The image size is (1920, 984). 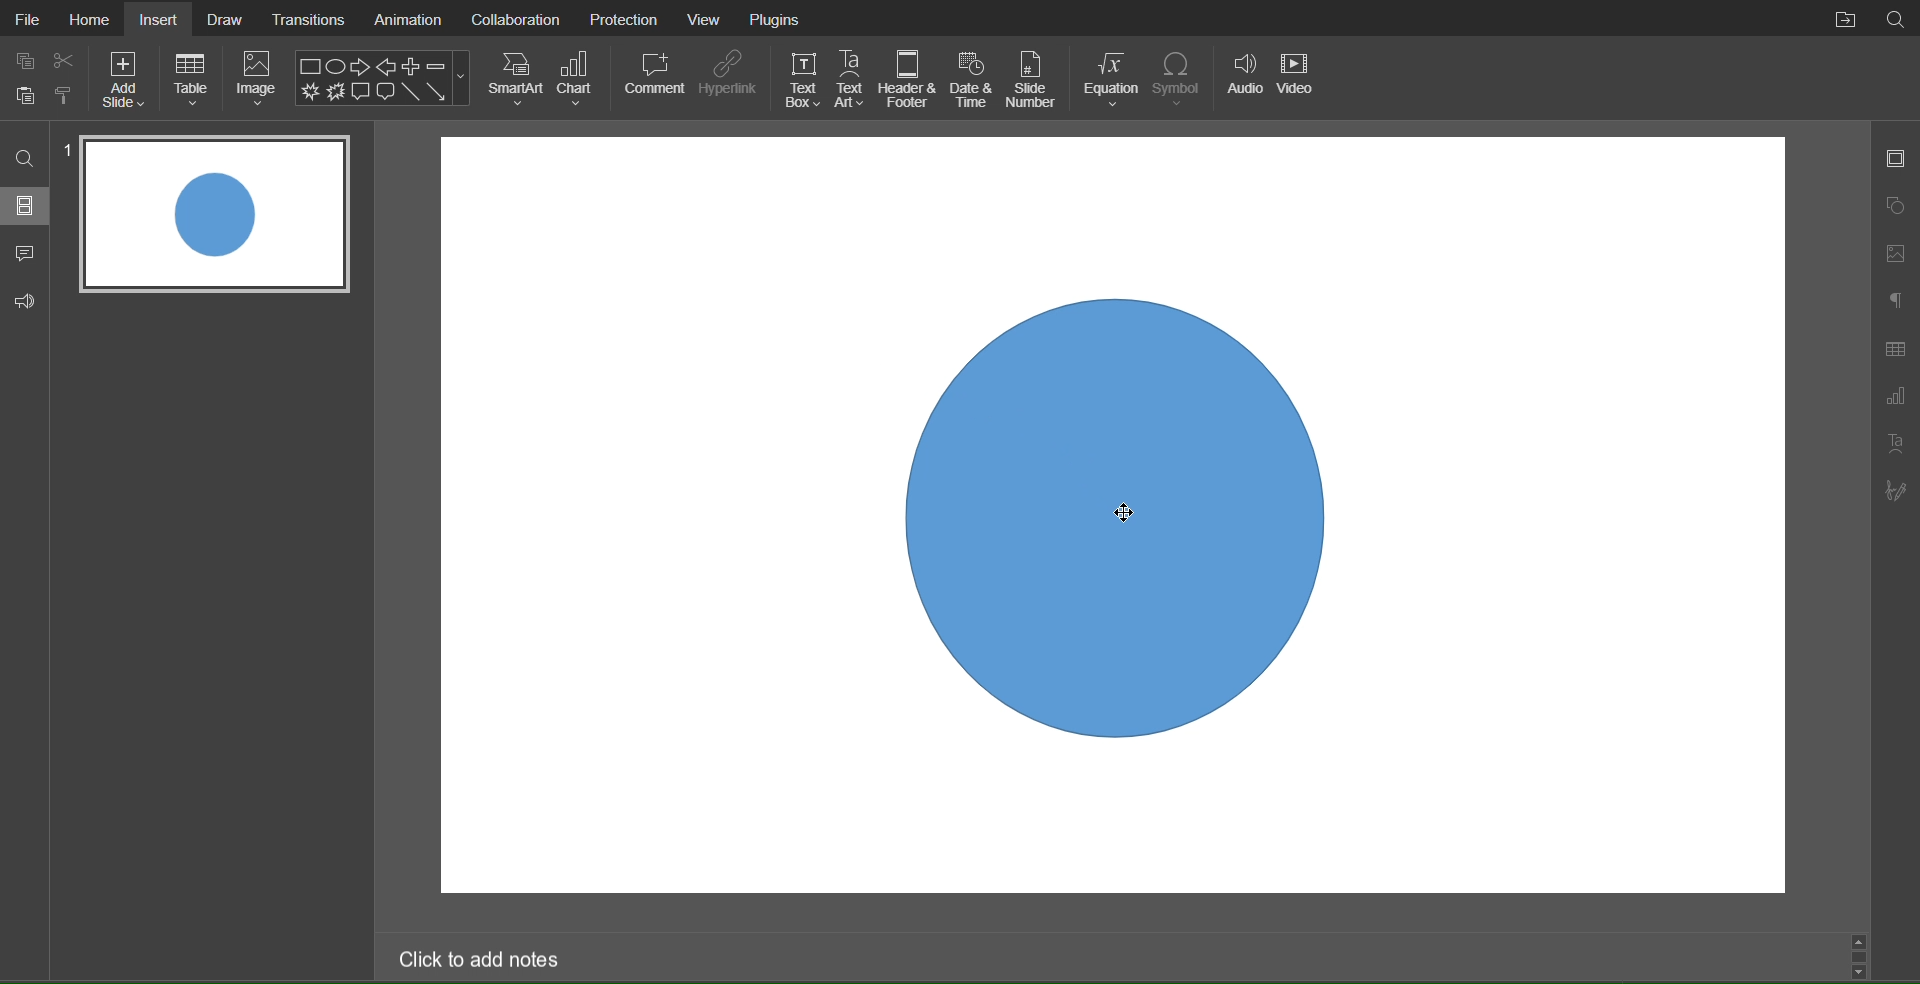 What do you see at coordinates (515, 18) in the screenshot?
I see `Collaboration` at bounding box center [515, 18].